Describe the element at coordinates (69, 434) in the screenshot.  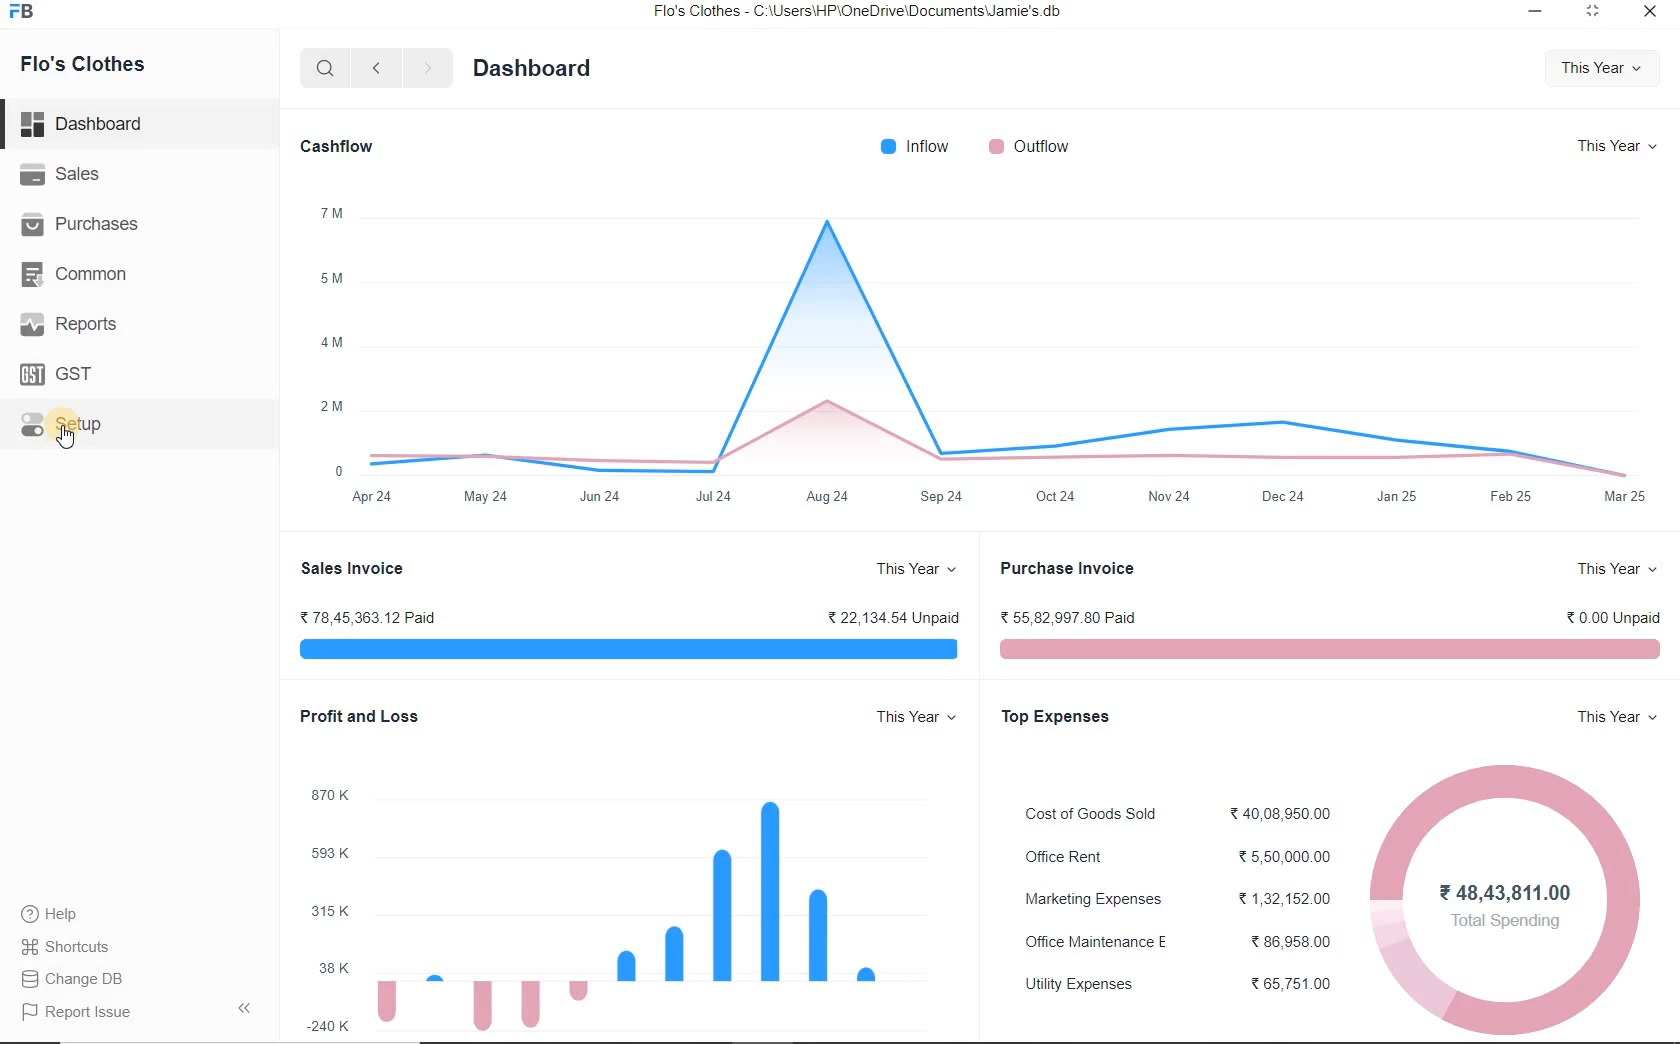
I see `Cursor` at that location.